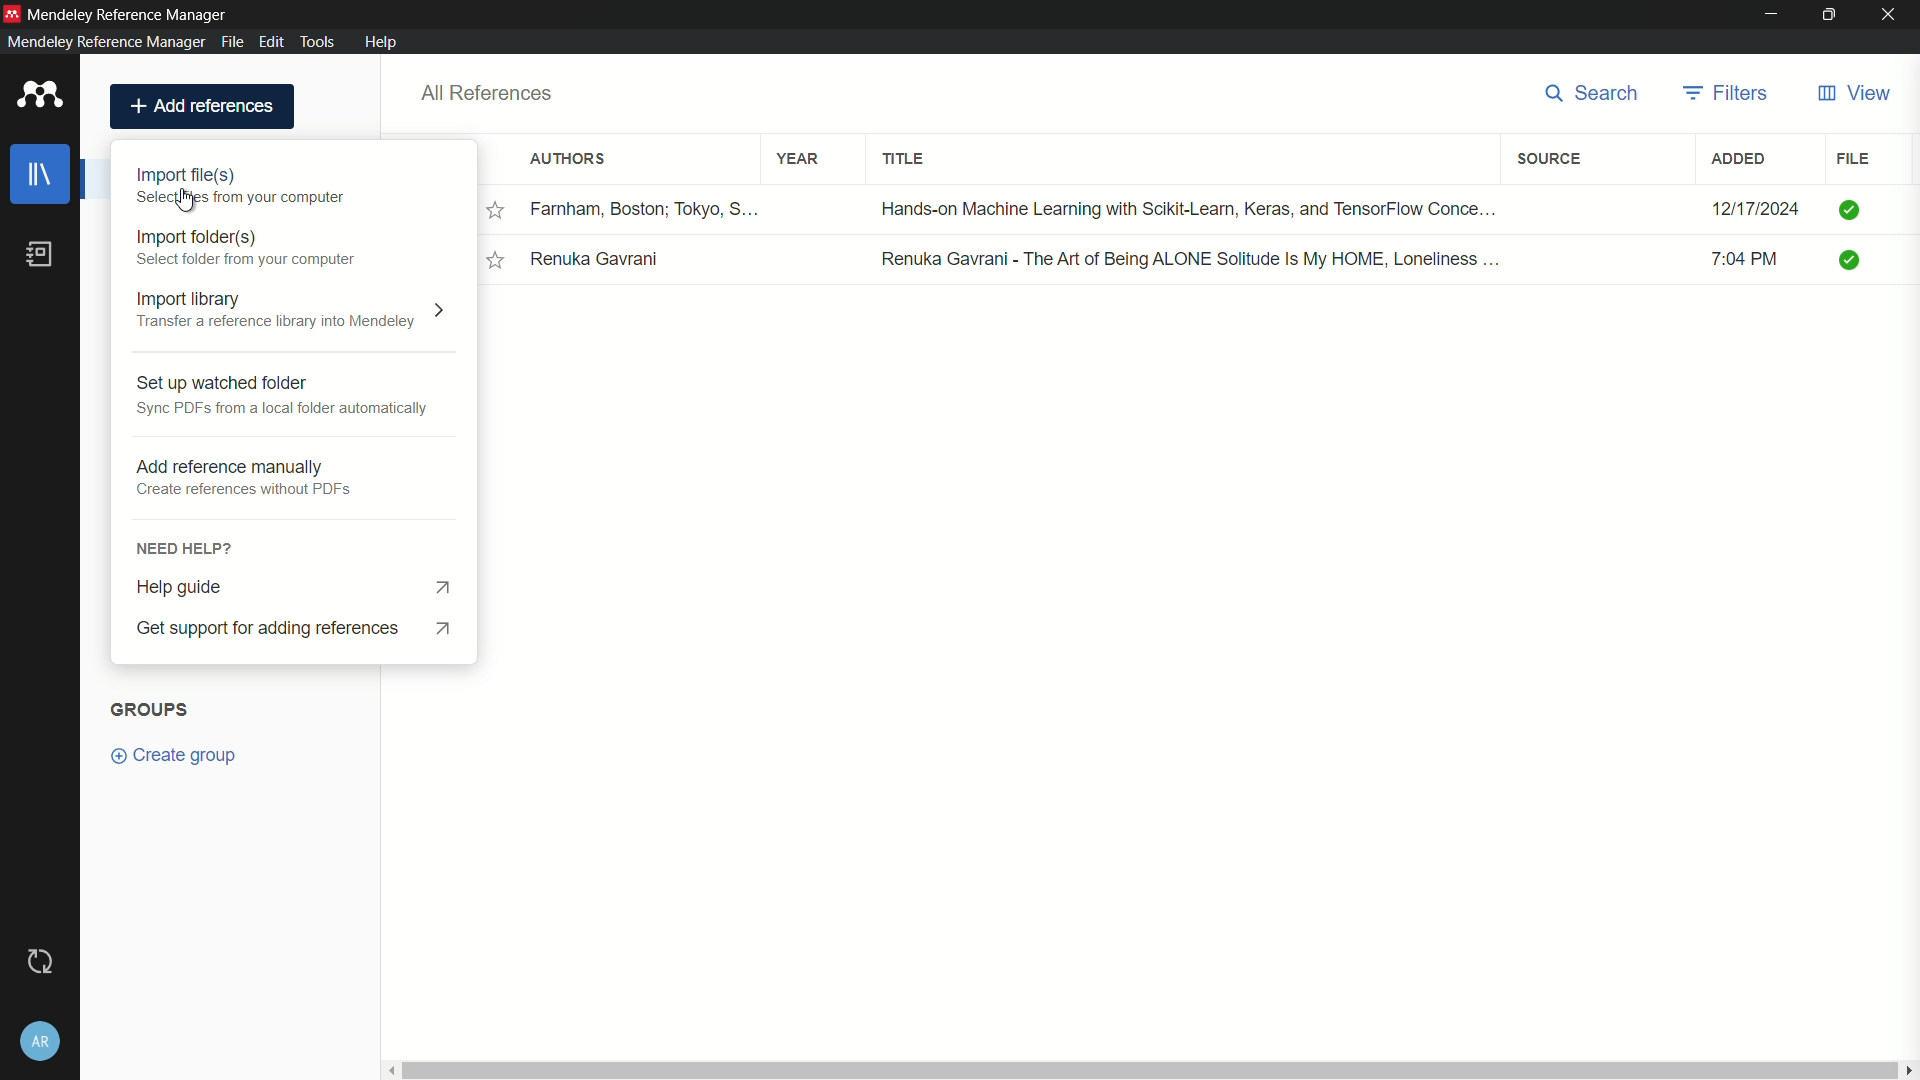  Describe the element at coordinates (569, 161) in the screenshot. I see `authors` at that location.